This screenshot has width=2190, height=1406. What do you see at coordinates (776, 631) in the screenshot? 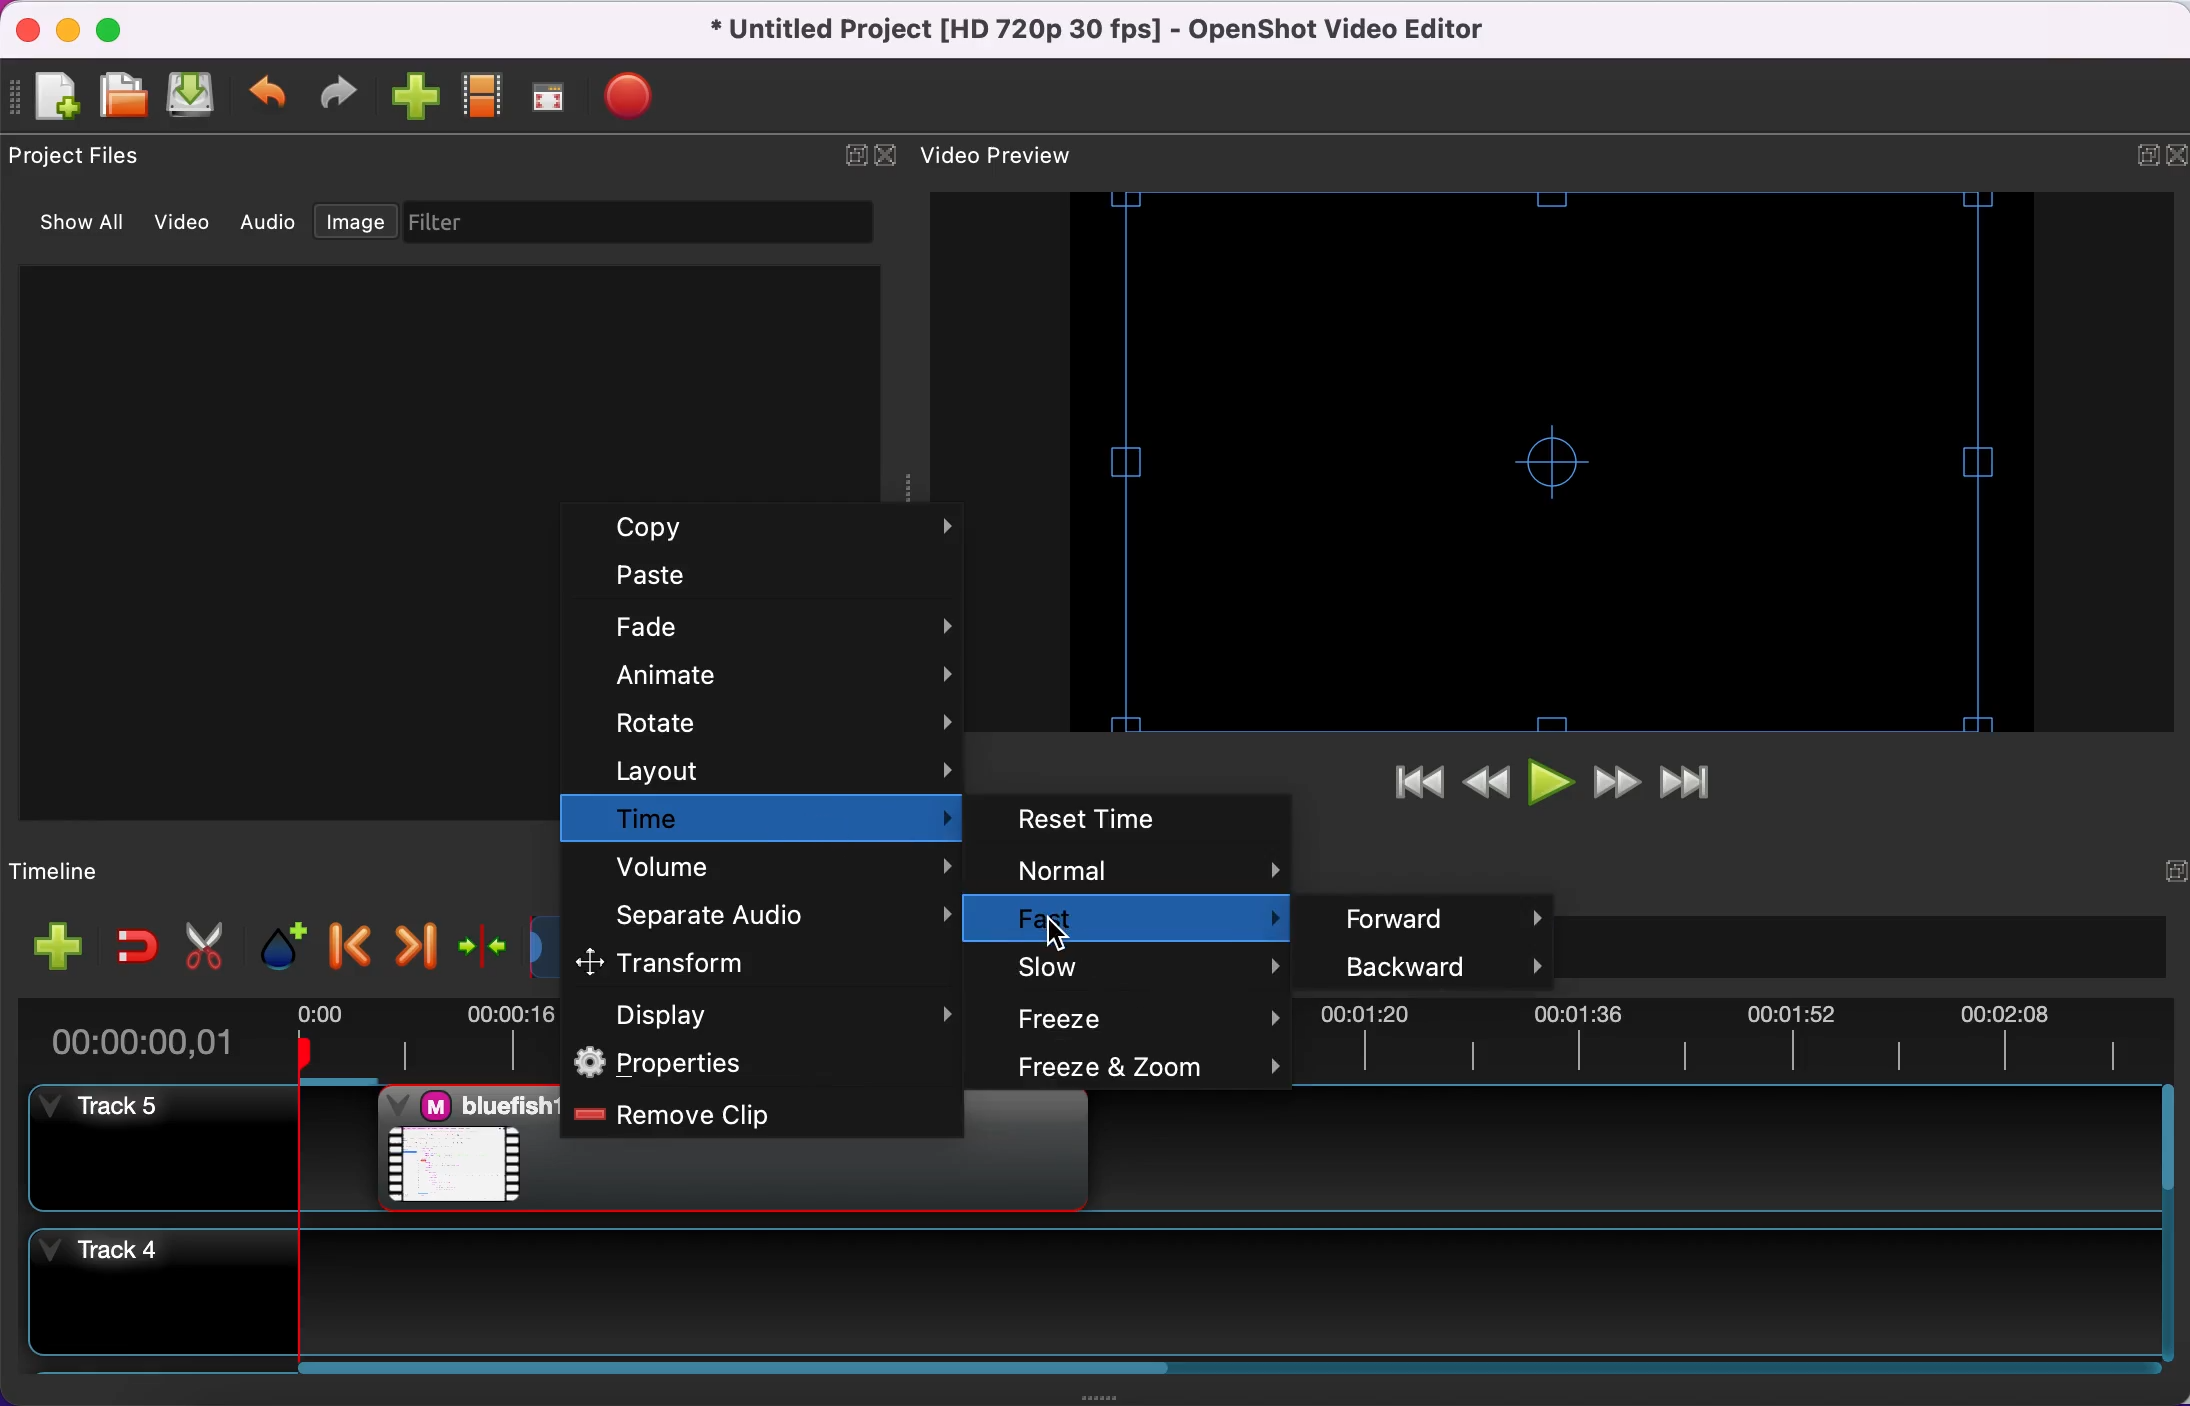
I see `fade` at bounding box center [776, 631].